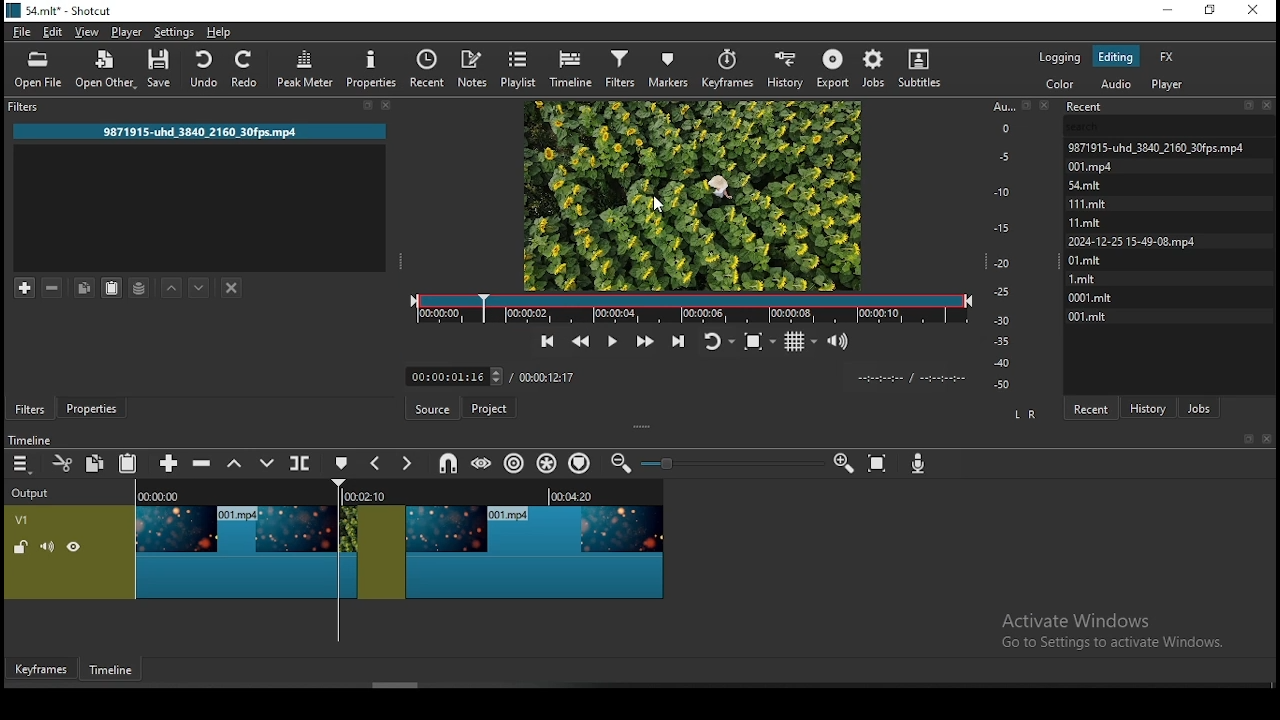  Describe the element at coordinates (786, 69) in the screenshot. I see `history` at that location.